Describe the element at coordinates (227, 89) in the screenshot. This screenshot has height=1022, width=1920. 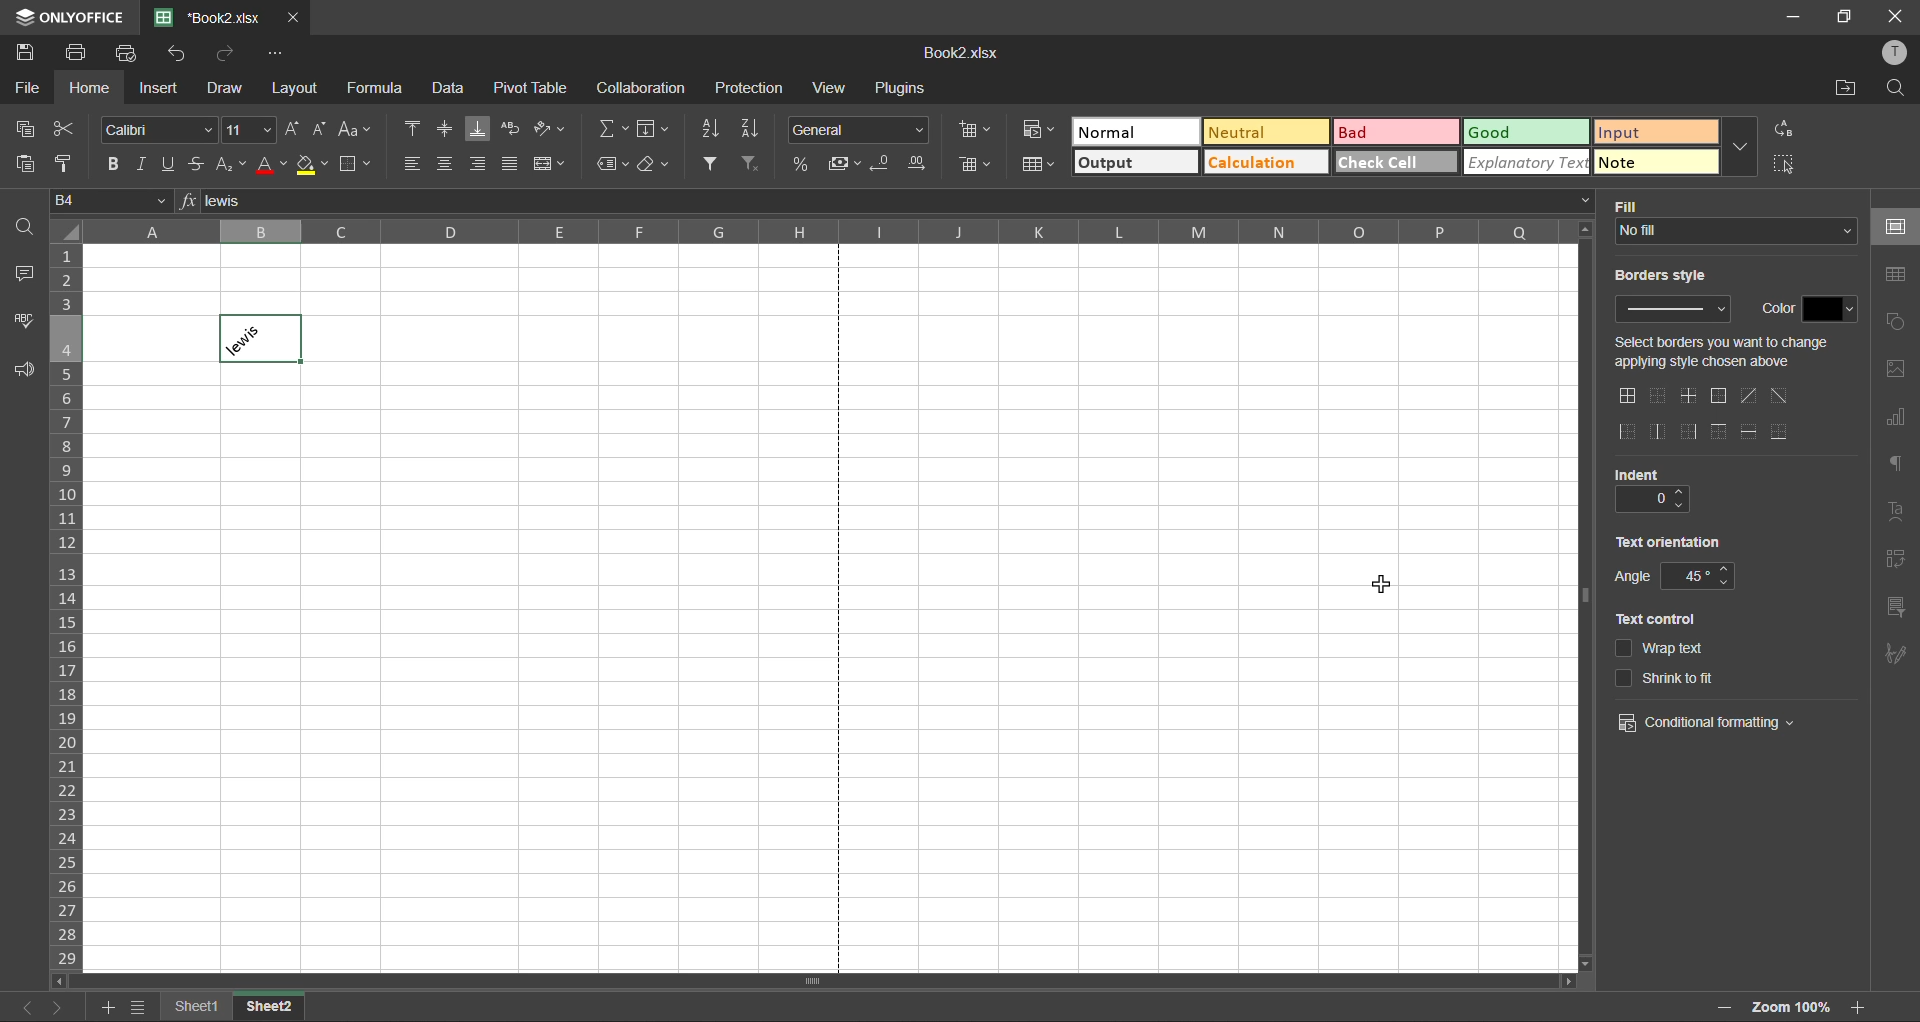
I see `draw` at that location.